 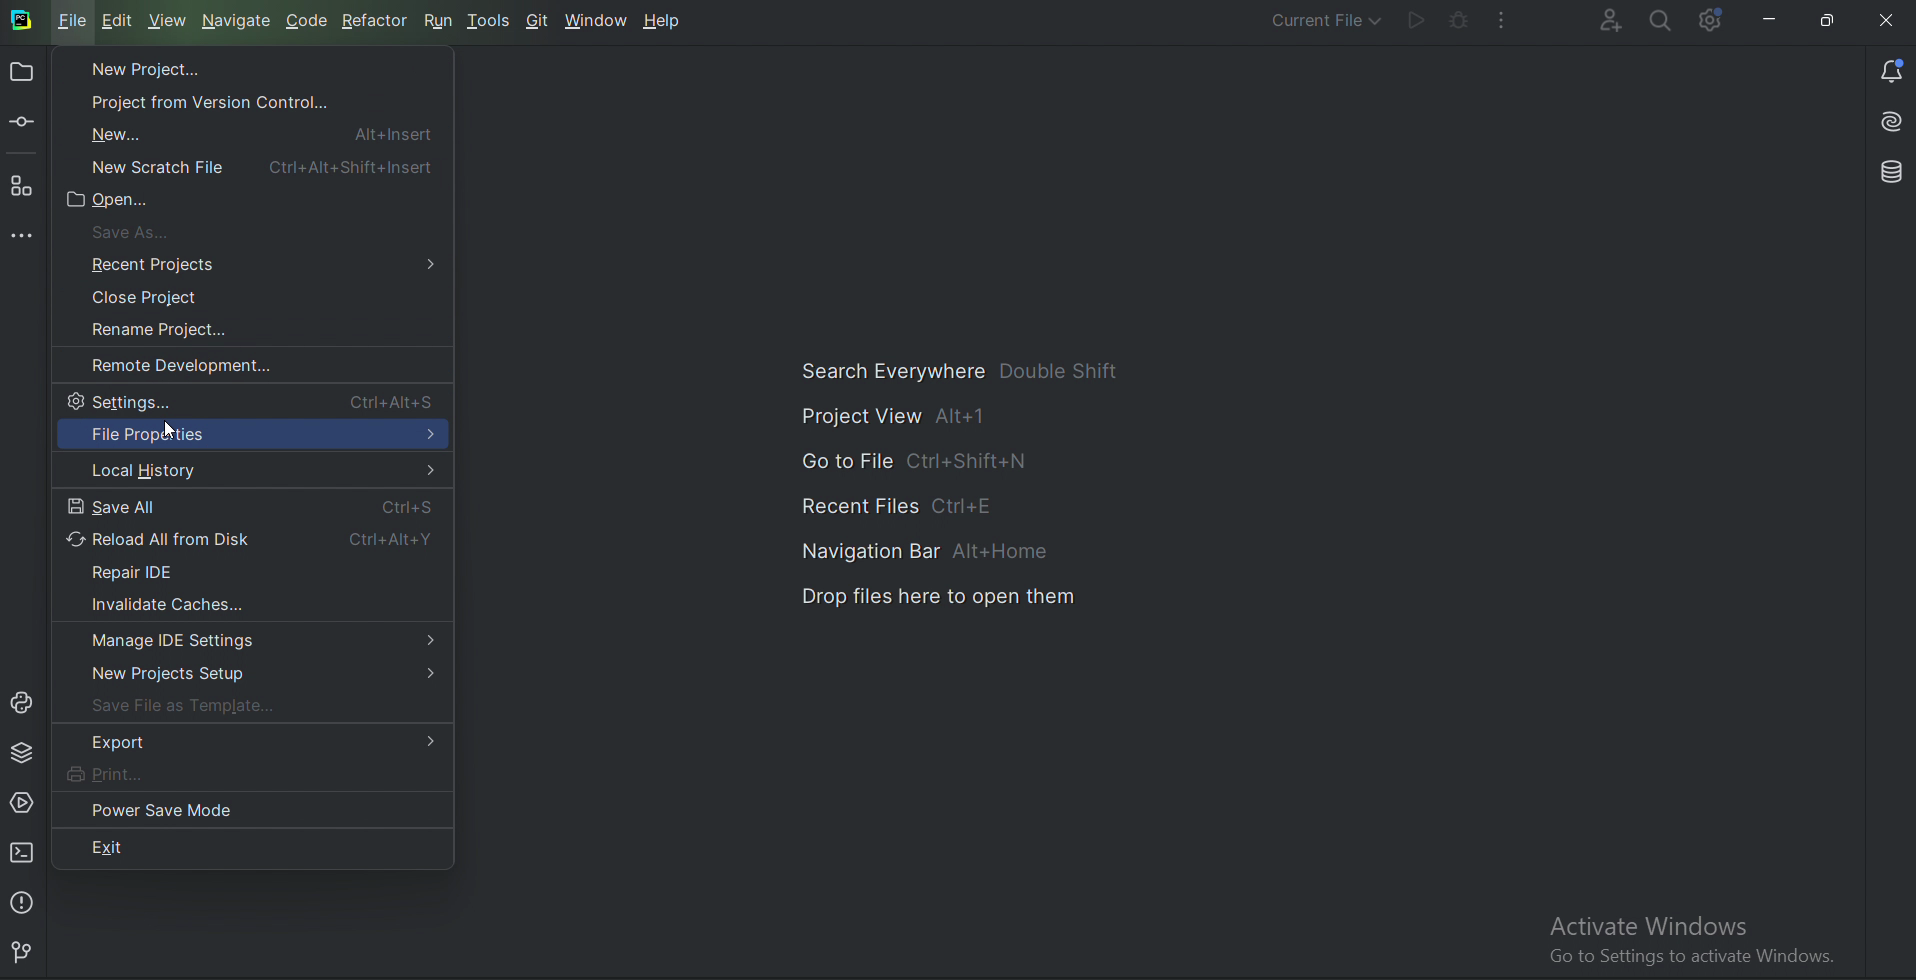 What do you see at coordinates (1325, 18) in the screenshot?
I see `Current file` at bounding box center [1325, 18].